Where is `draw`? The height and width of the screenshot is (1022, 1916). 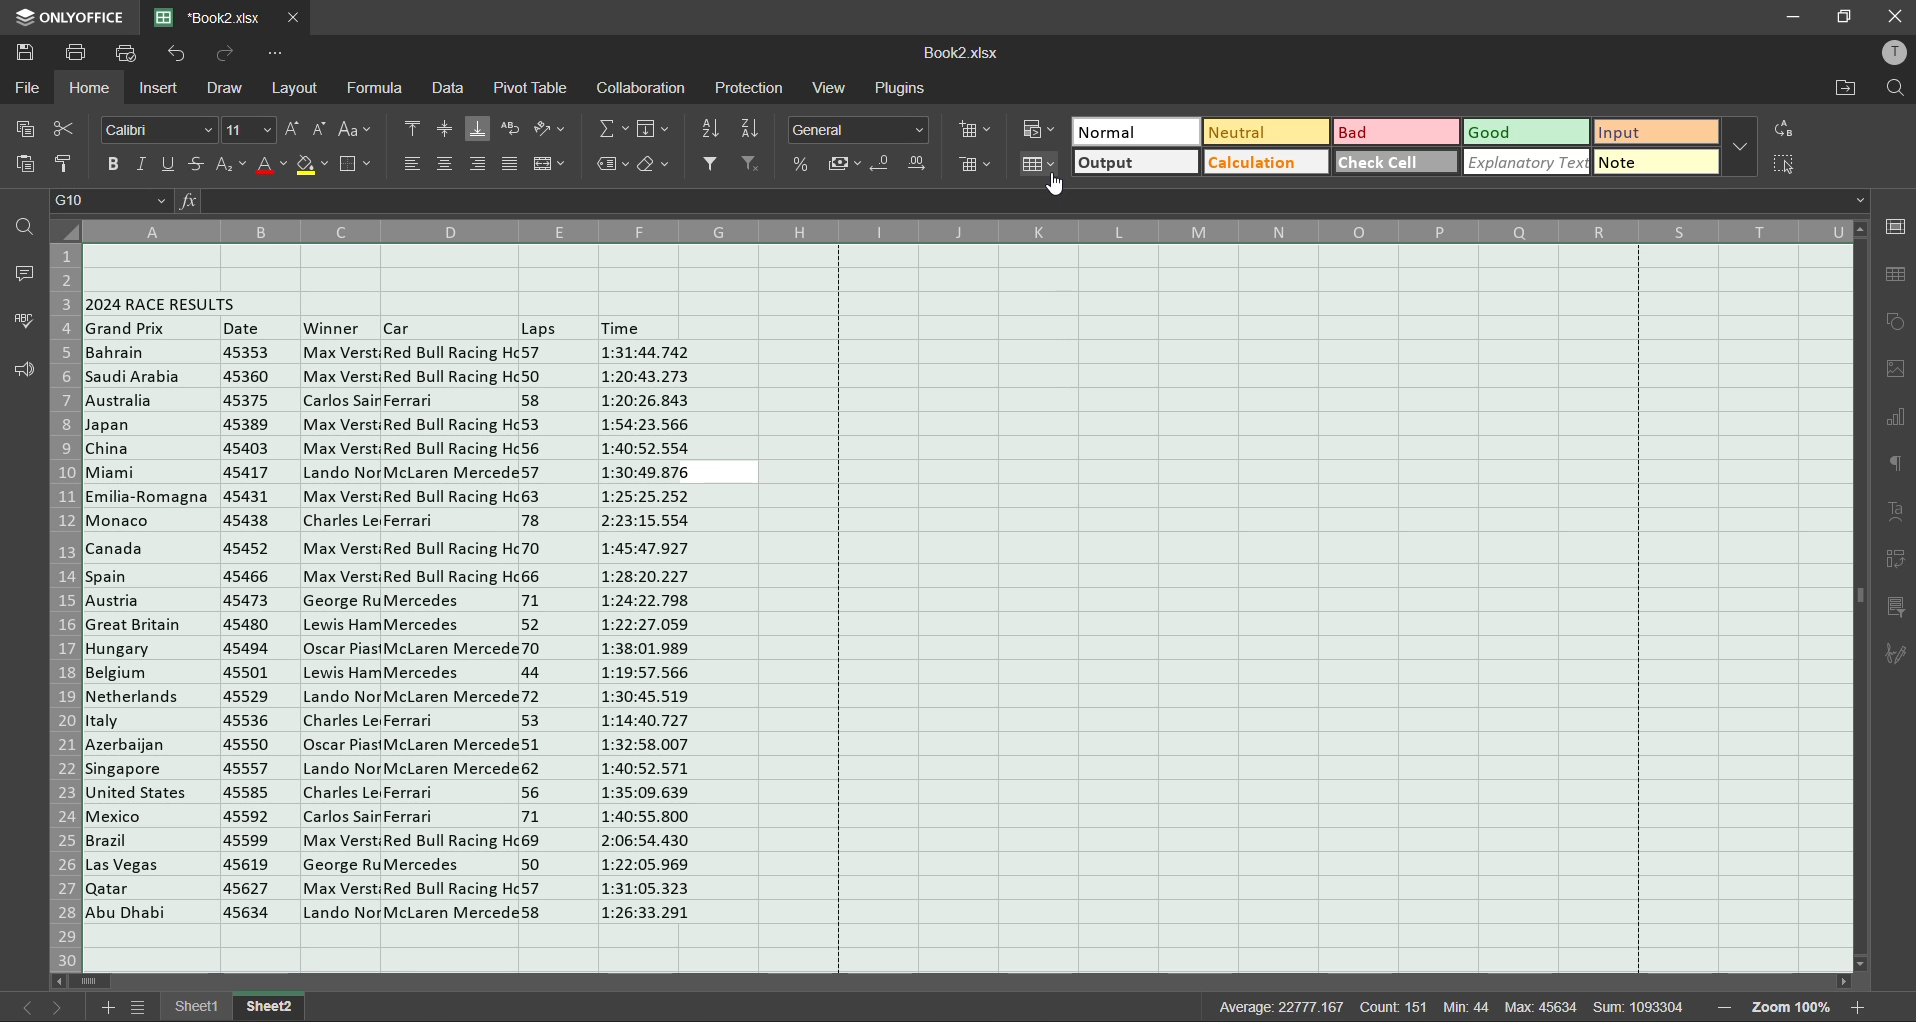
draw is located at coordinates (225, 91).